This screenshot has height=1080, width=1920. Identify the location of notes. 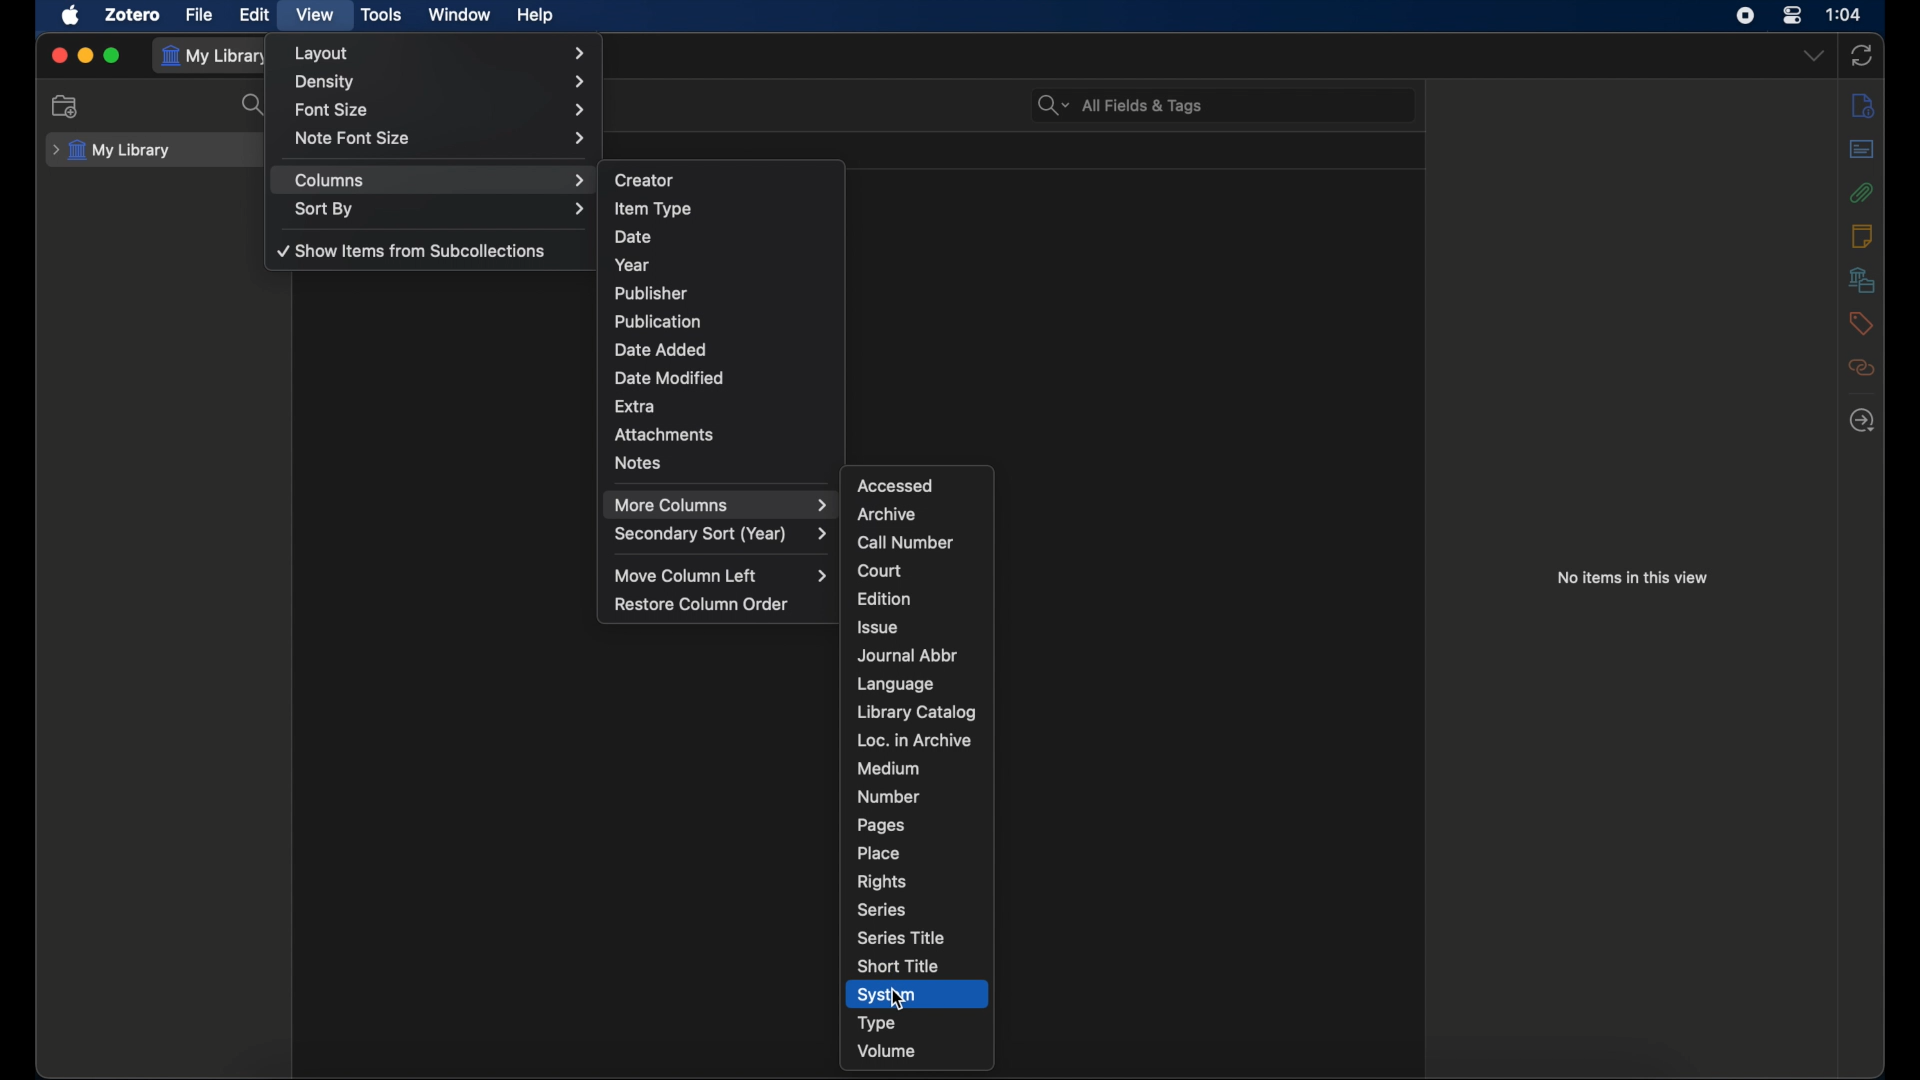
(1862, 236).